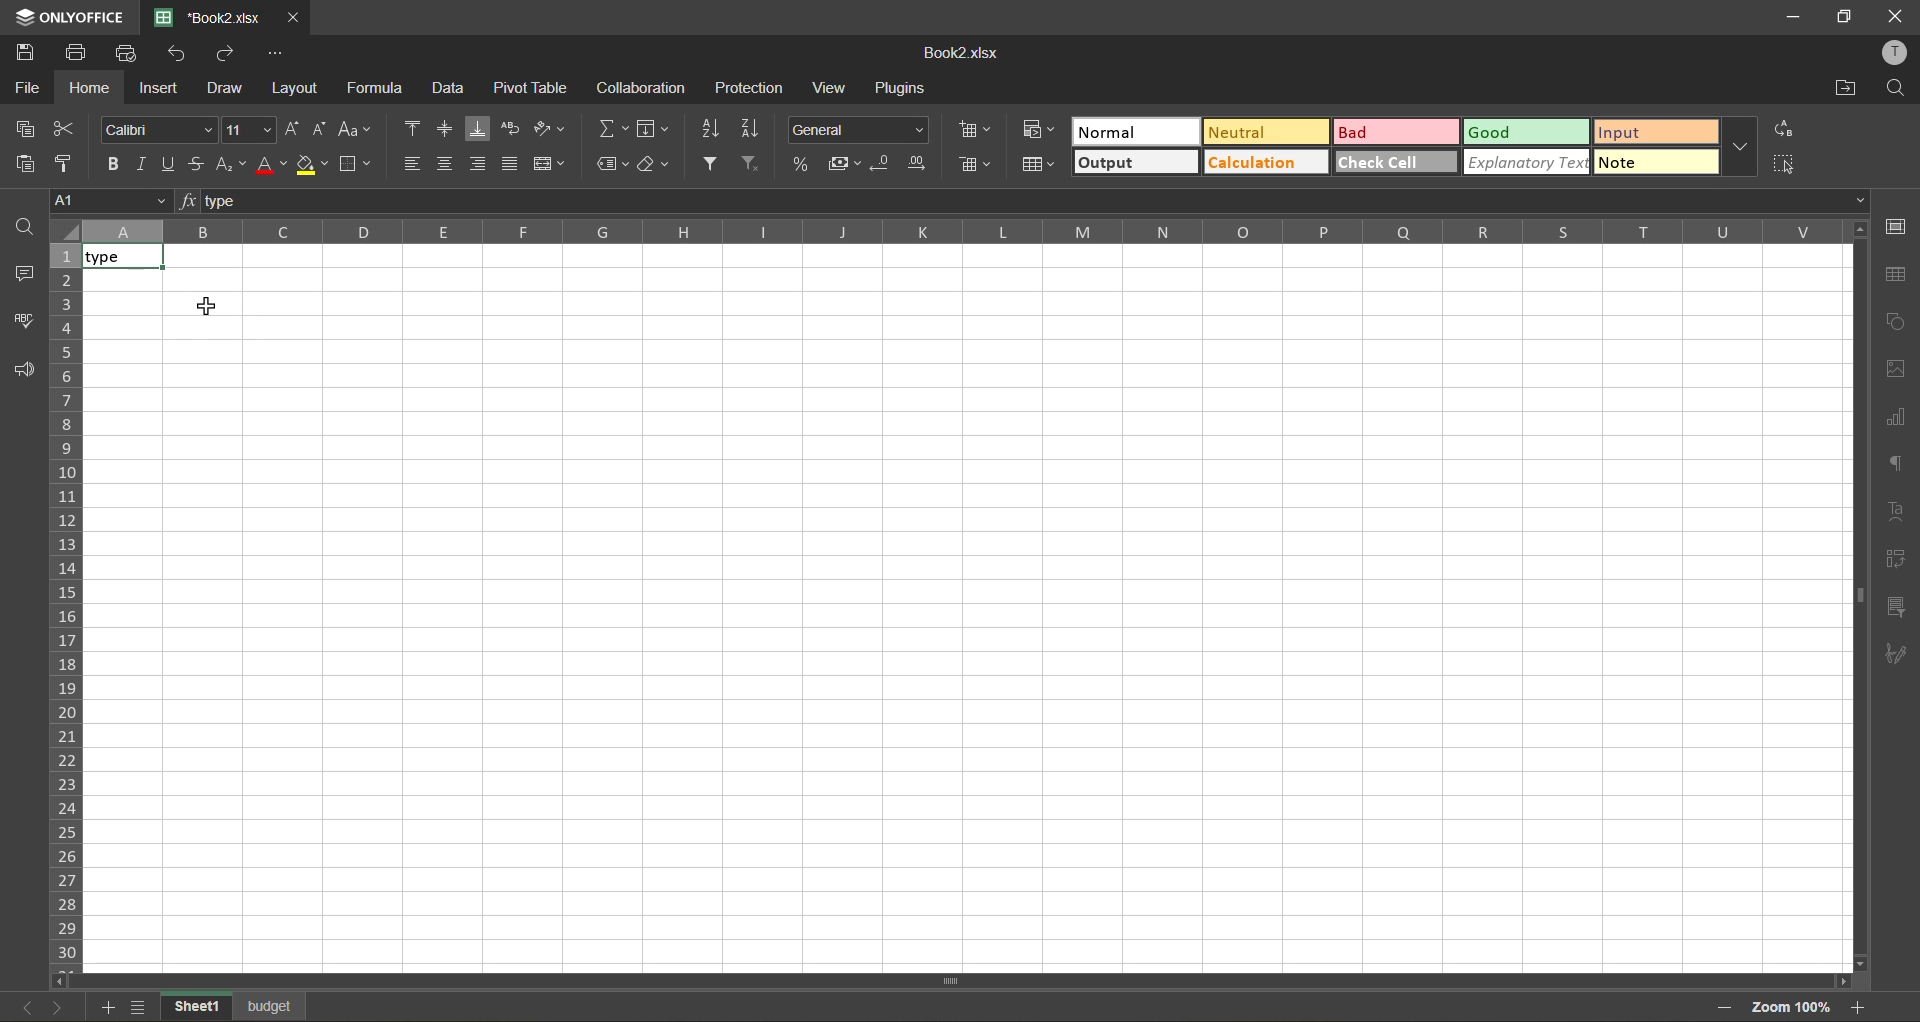 The width and height of the screenshot is (1920, 1022). What do you see at coordinates (1656, 162) in the screenshot?
I see `note` at bounding box center [1656, 162].